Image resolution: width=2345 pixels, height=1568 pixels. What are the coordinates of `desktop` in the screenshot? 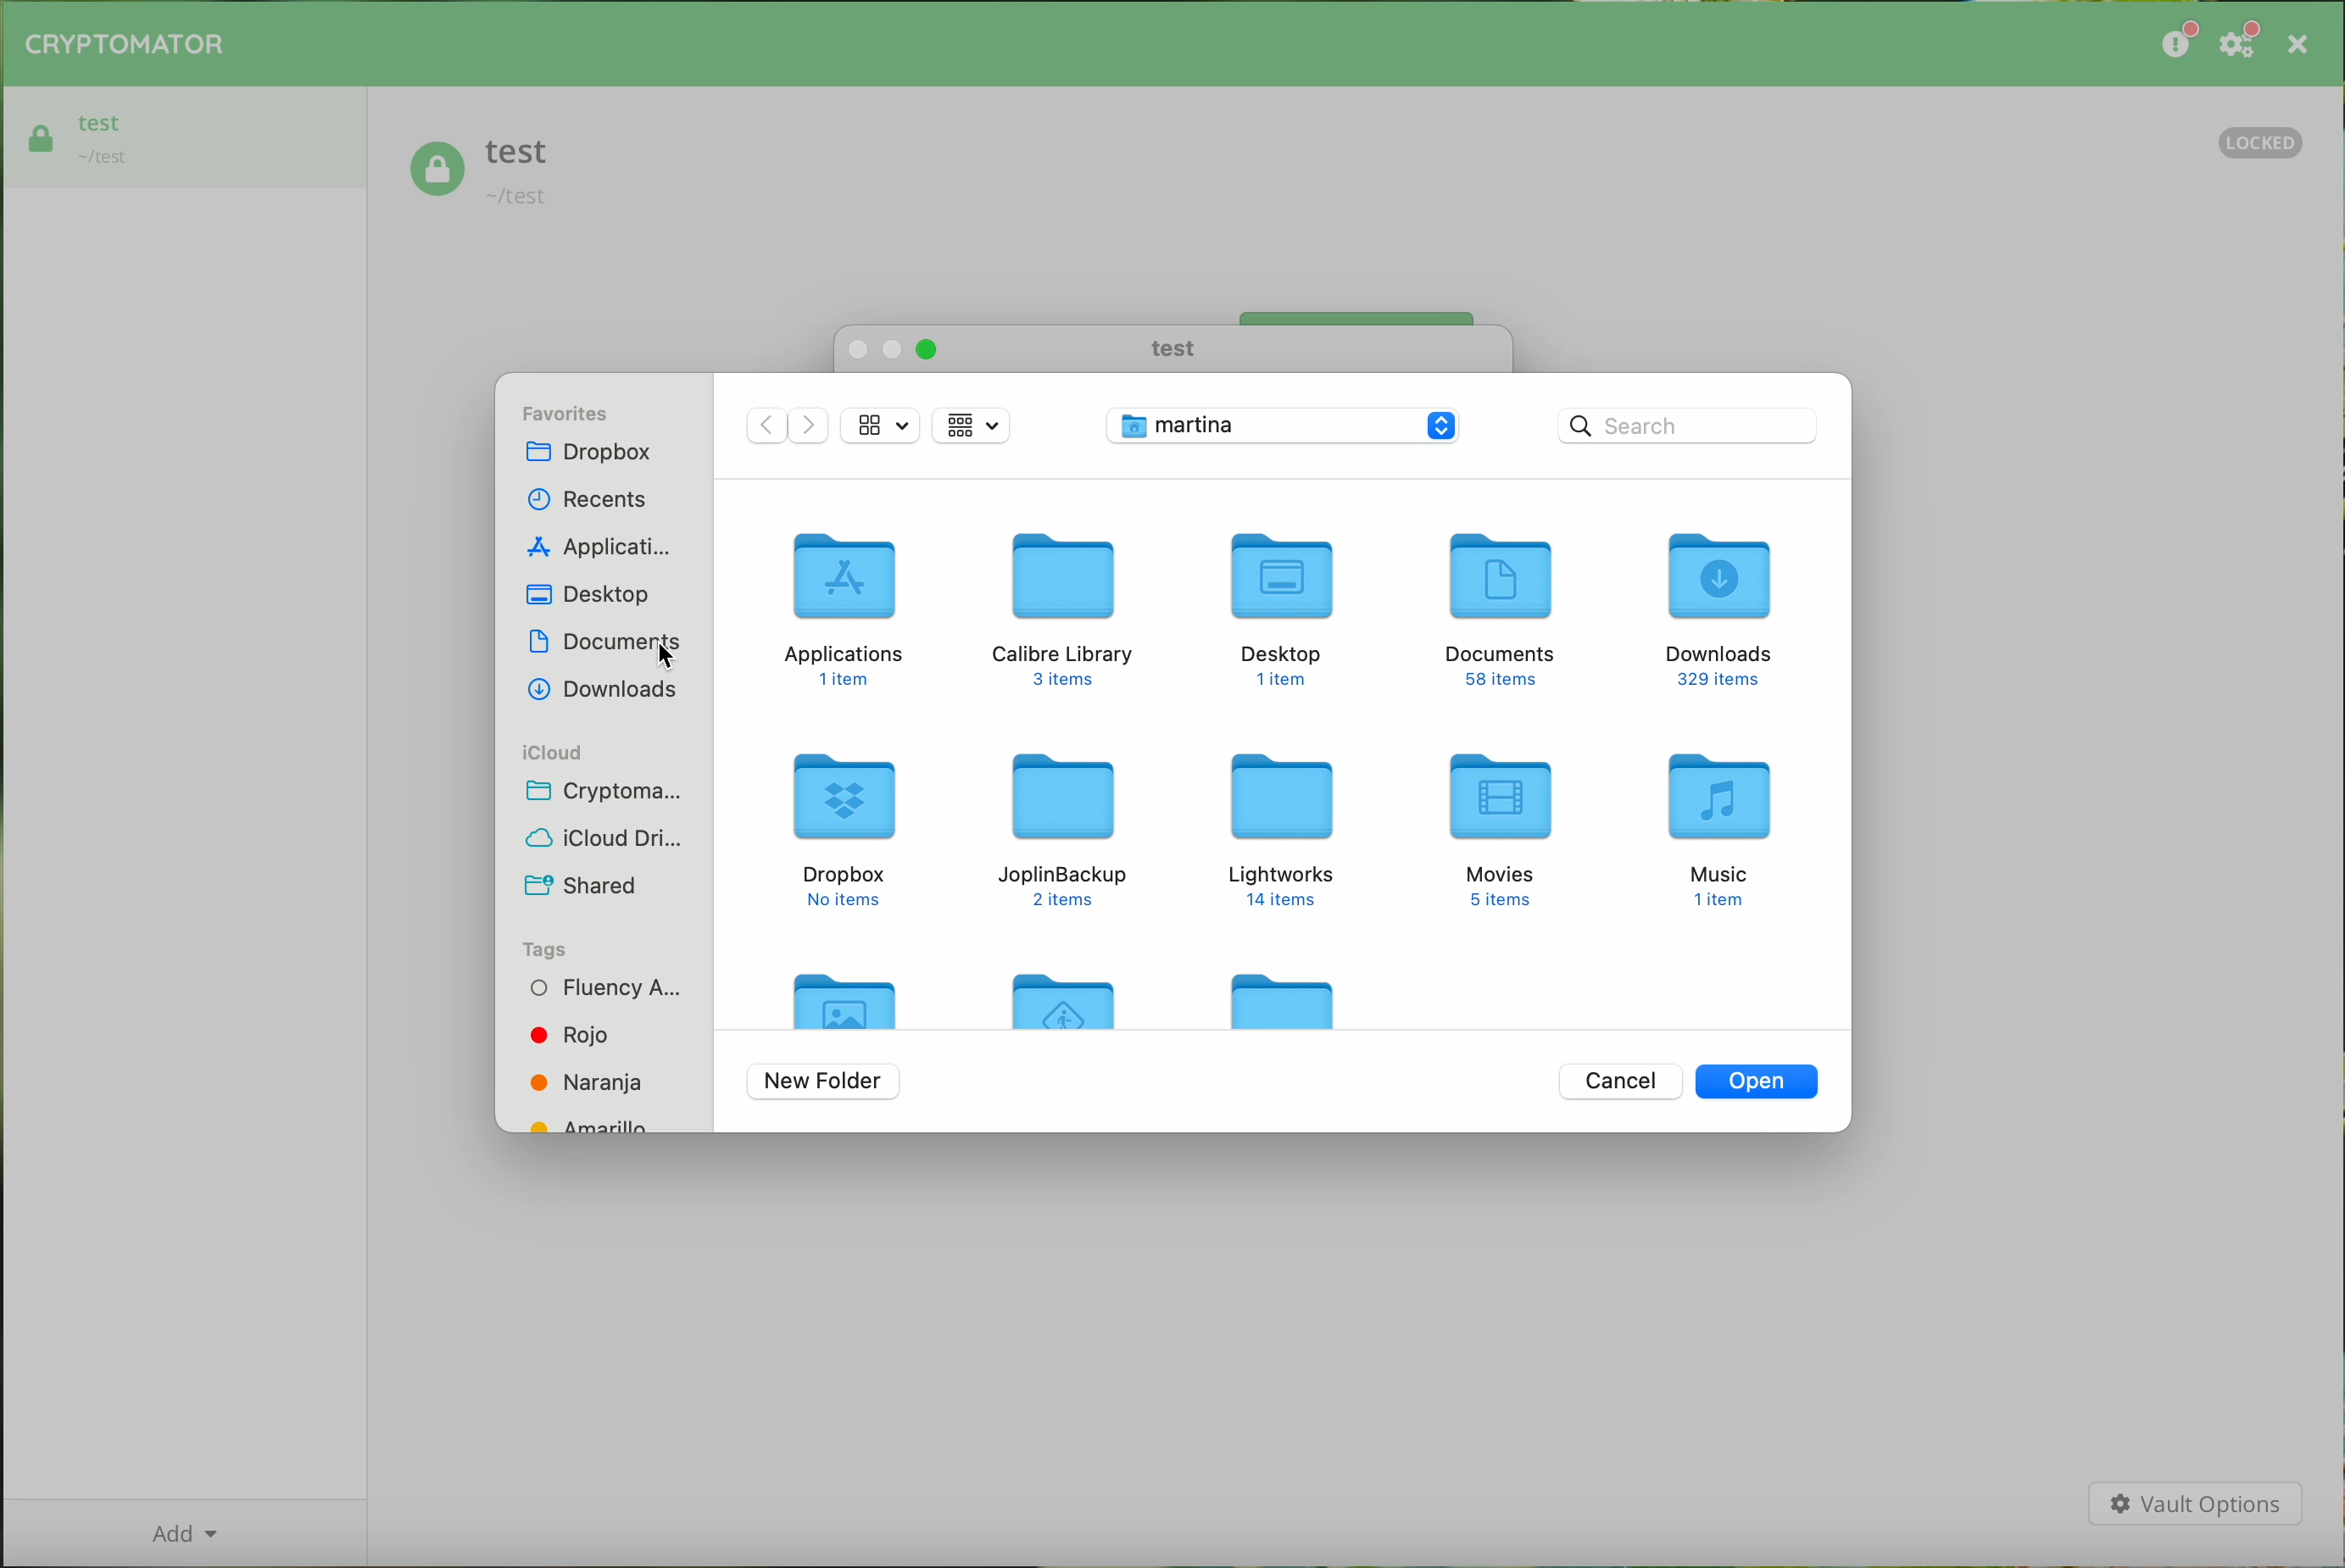 It's located at (593, 596).